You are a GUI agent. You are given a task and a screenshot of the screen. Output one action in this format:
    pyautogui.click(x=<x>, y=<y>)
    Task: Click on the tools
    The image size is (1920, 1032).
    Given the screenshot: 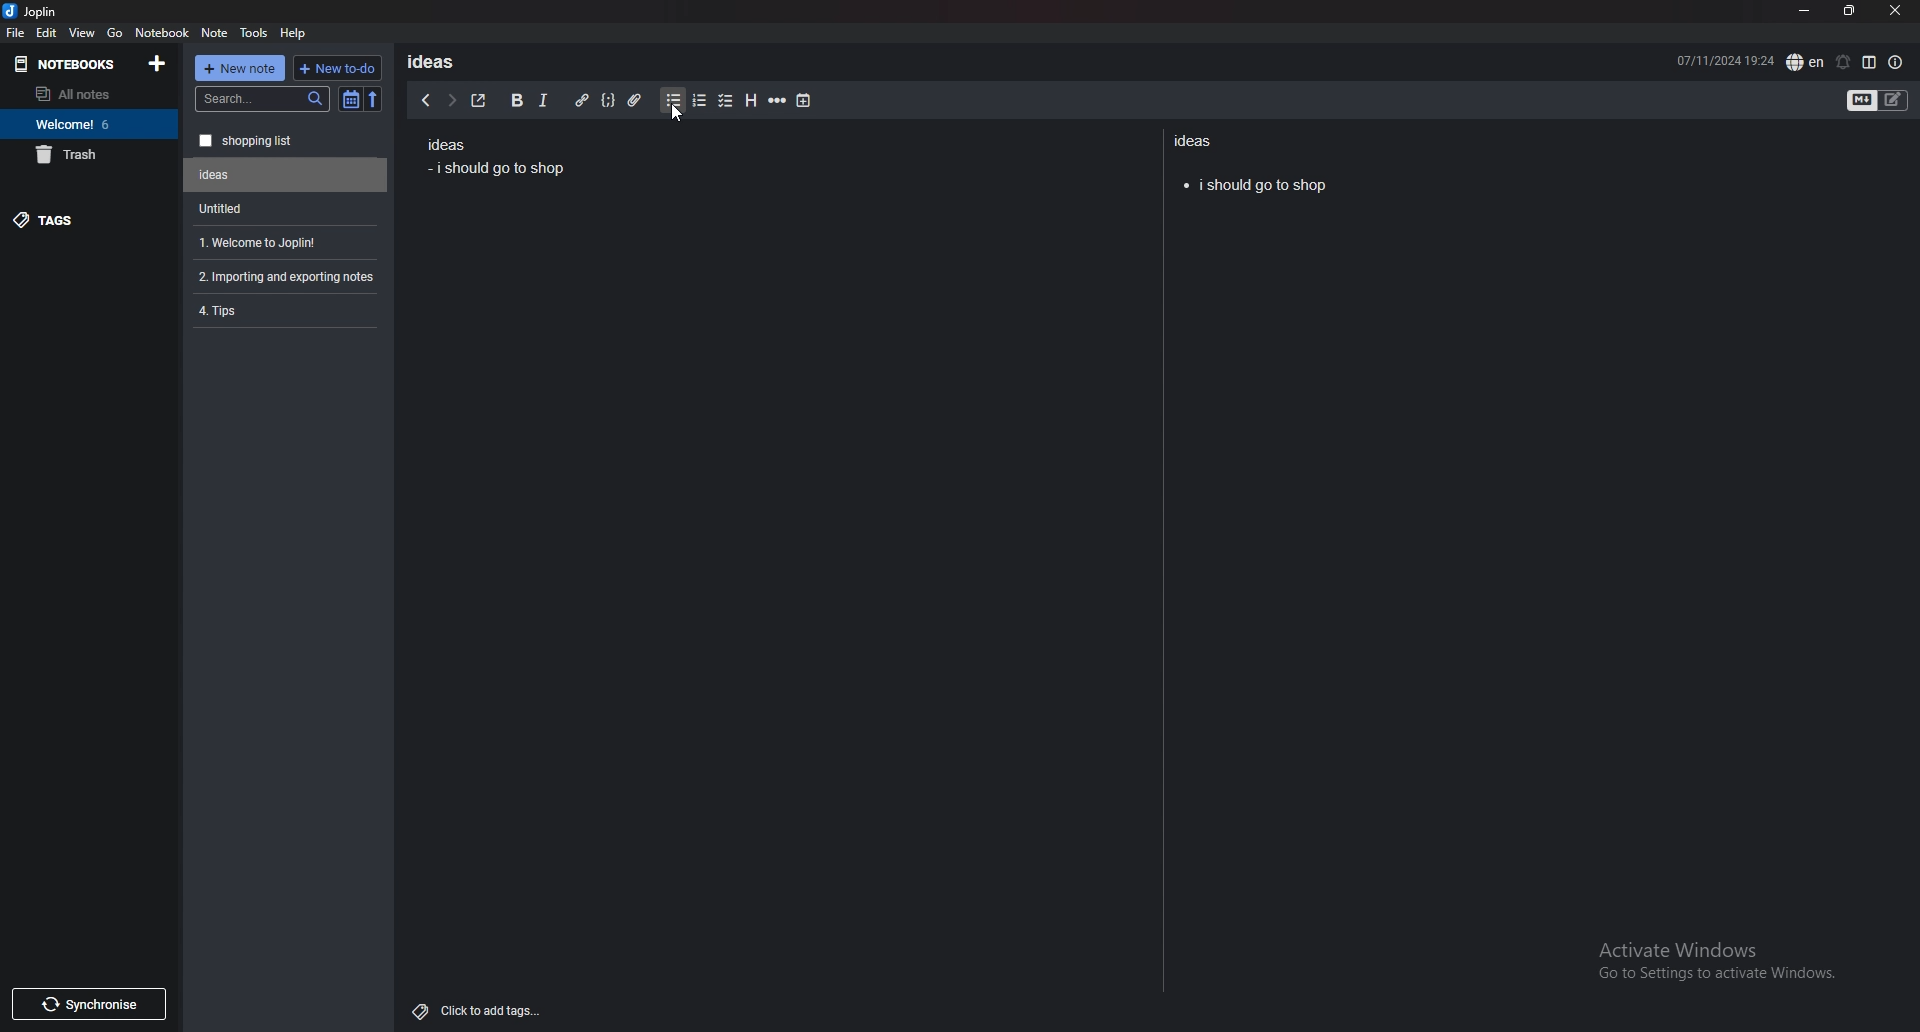 What is the action you would take?
    pyautogui.click(x=255, y=33)
    